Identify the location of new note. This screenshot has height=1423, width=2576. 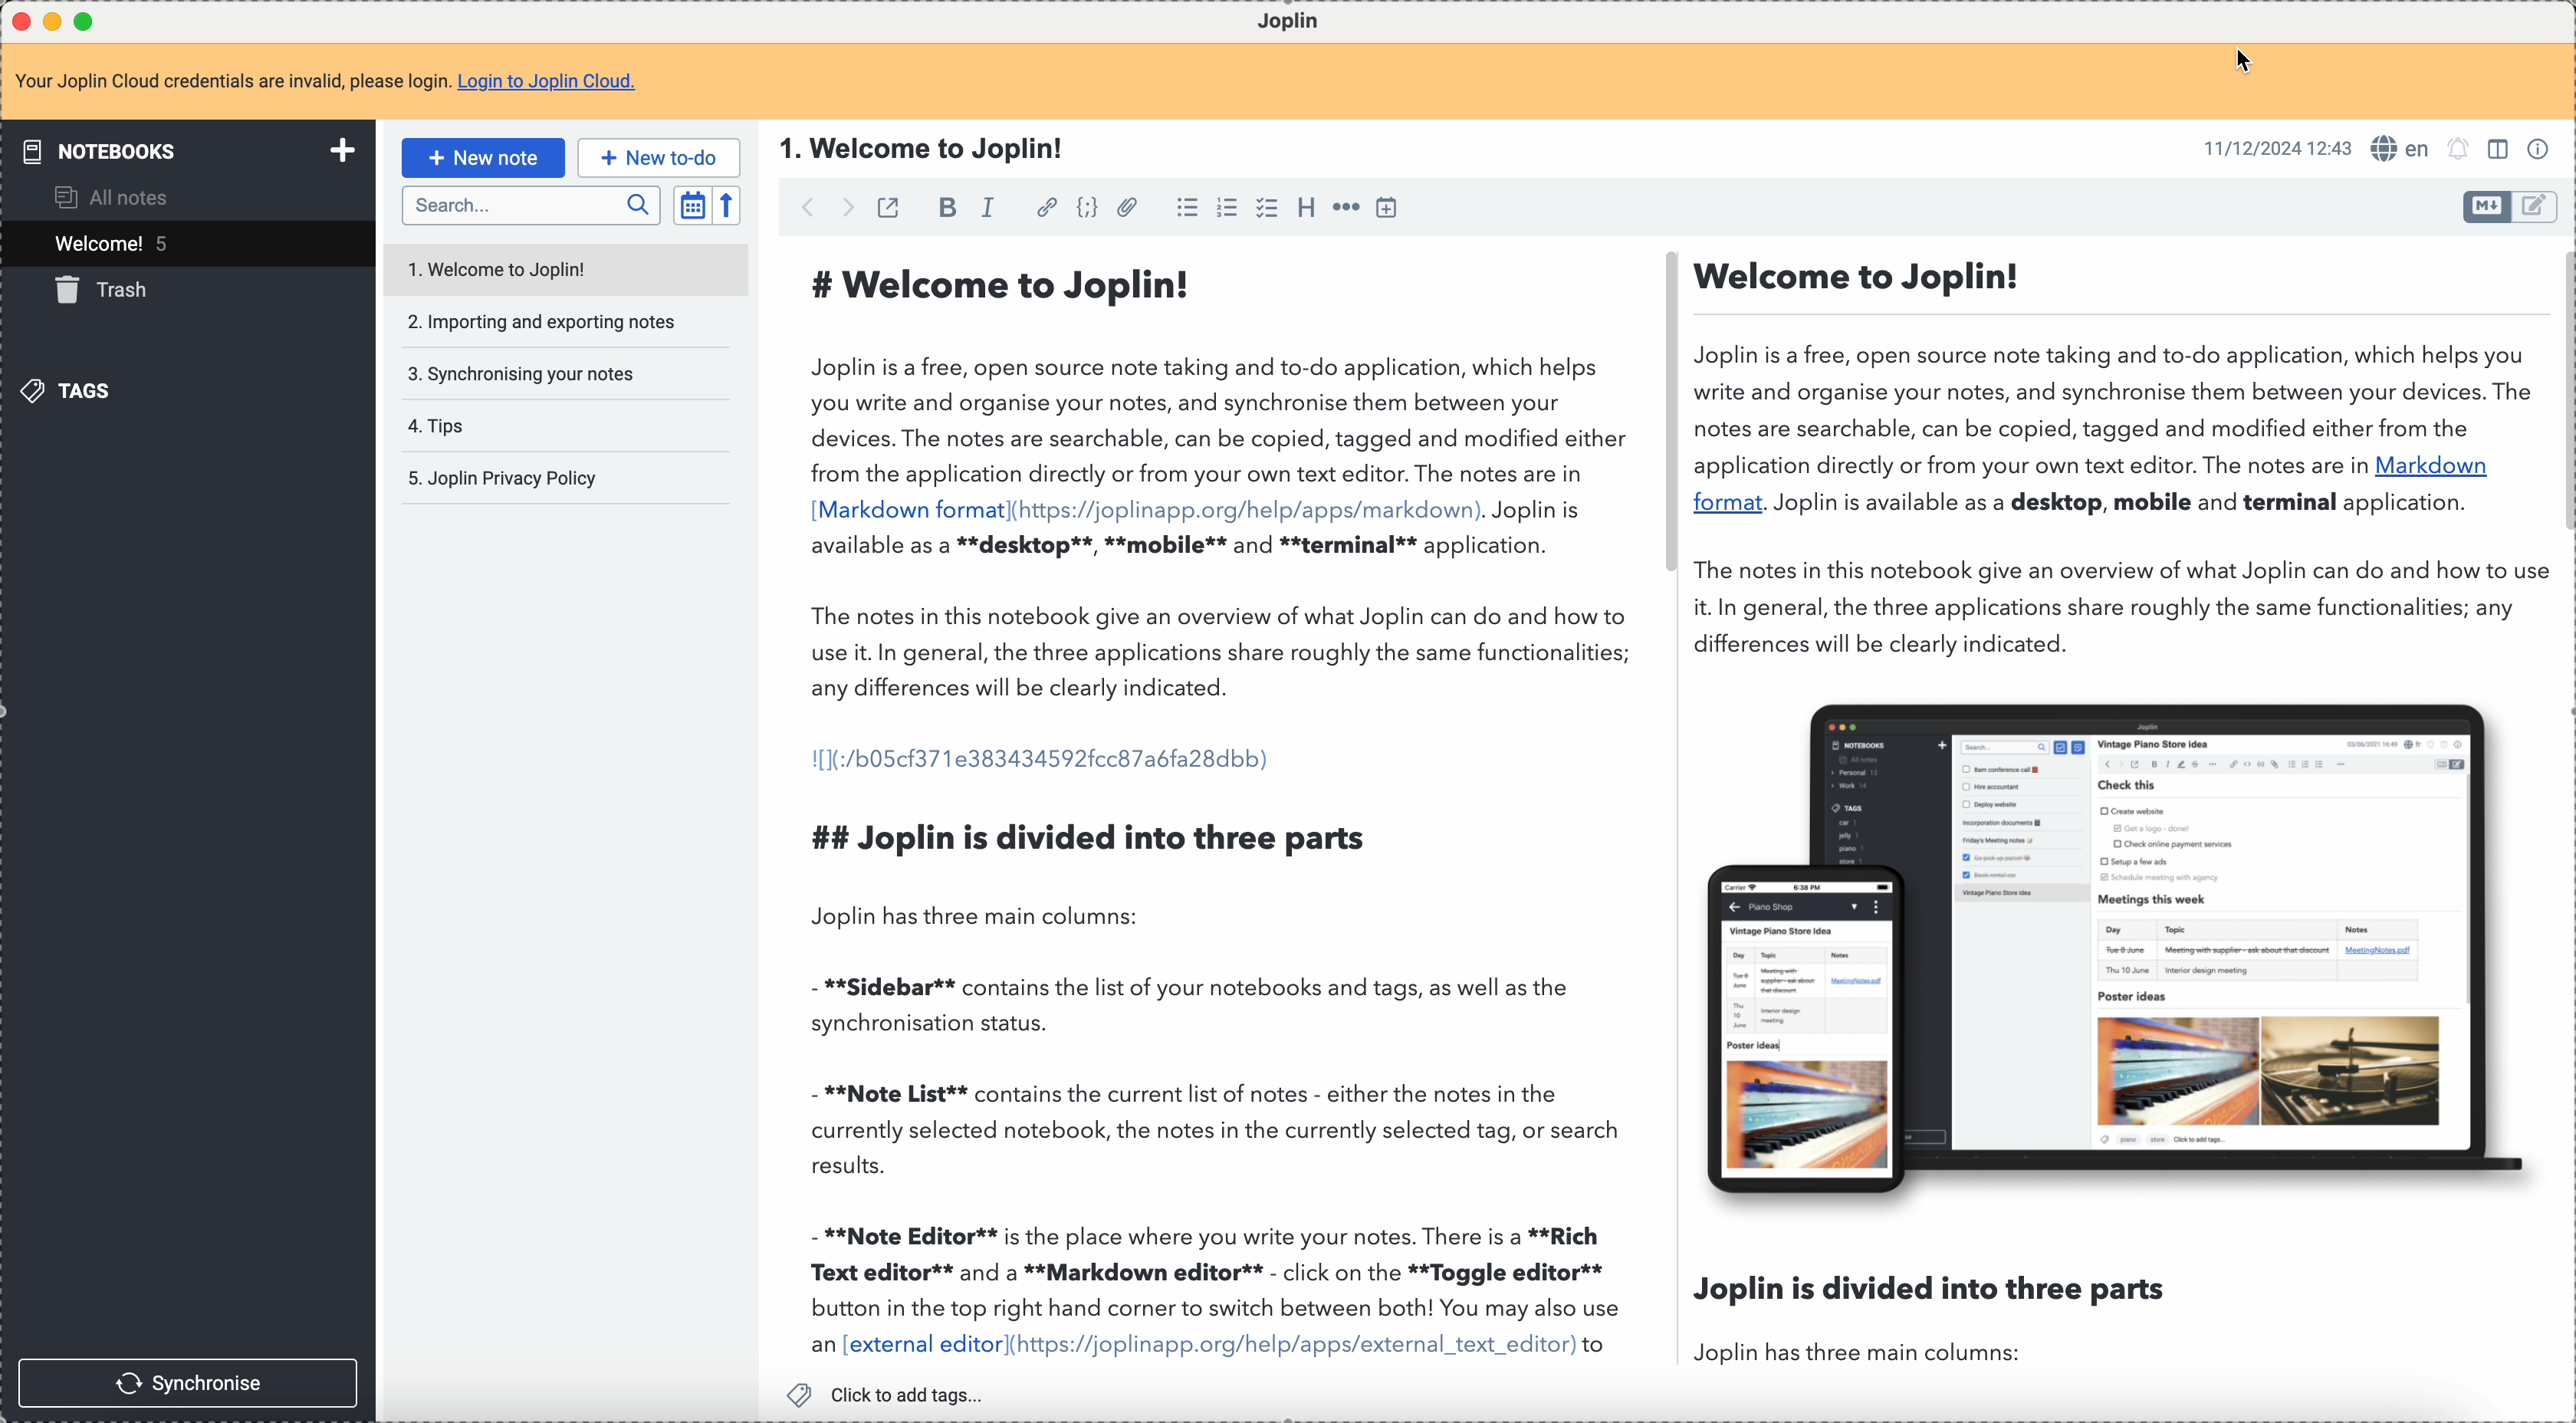
(481, 158).